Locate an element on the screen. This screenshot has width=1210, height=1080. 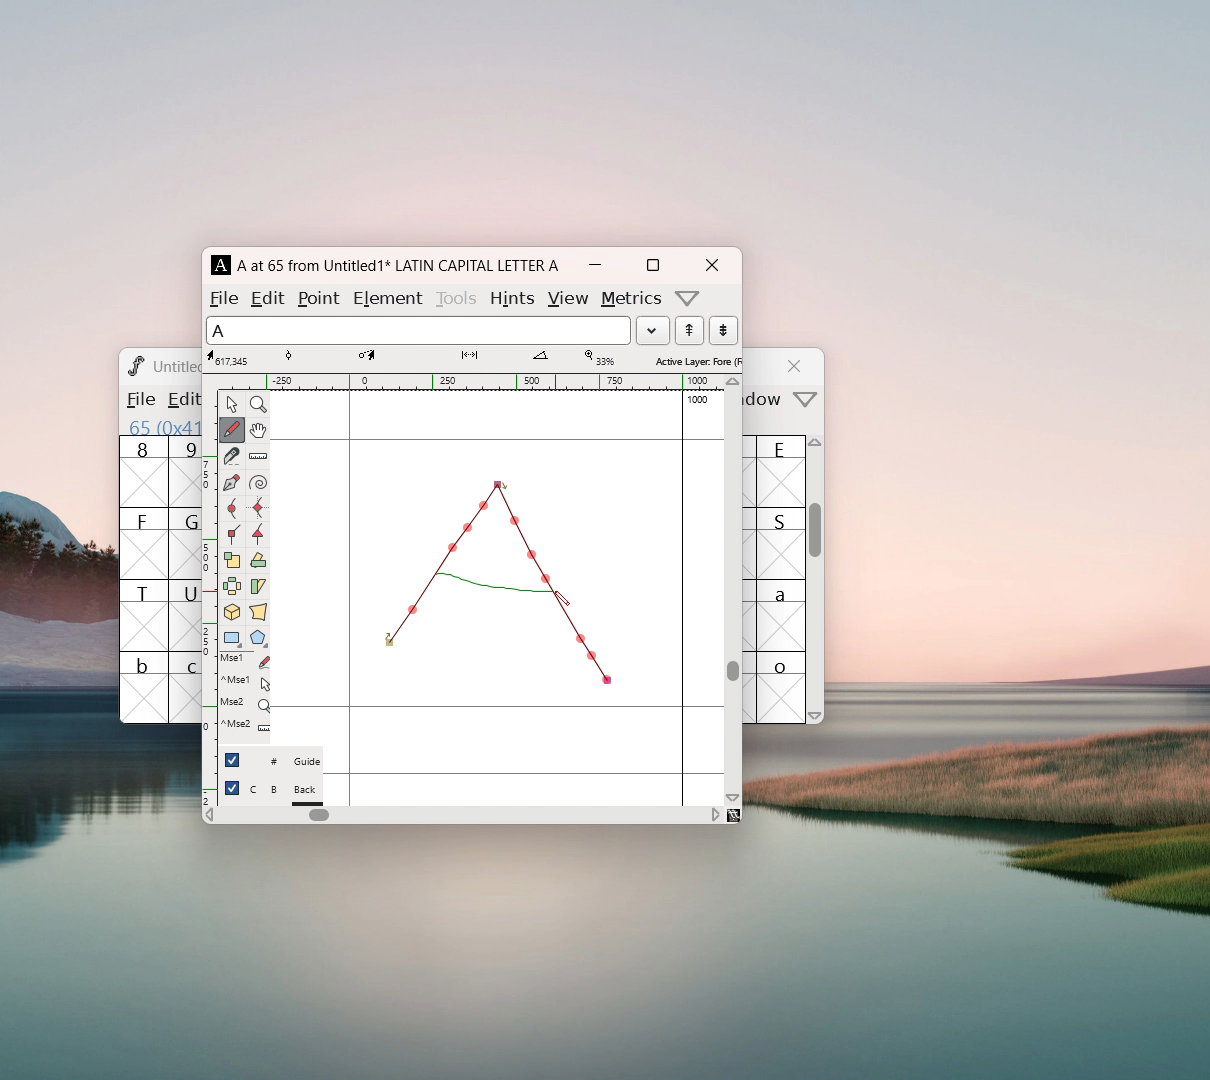
cursor is located at coordinates (561, 601).